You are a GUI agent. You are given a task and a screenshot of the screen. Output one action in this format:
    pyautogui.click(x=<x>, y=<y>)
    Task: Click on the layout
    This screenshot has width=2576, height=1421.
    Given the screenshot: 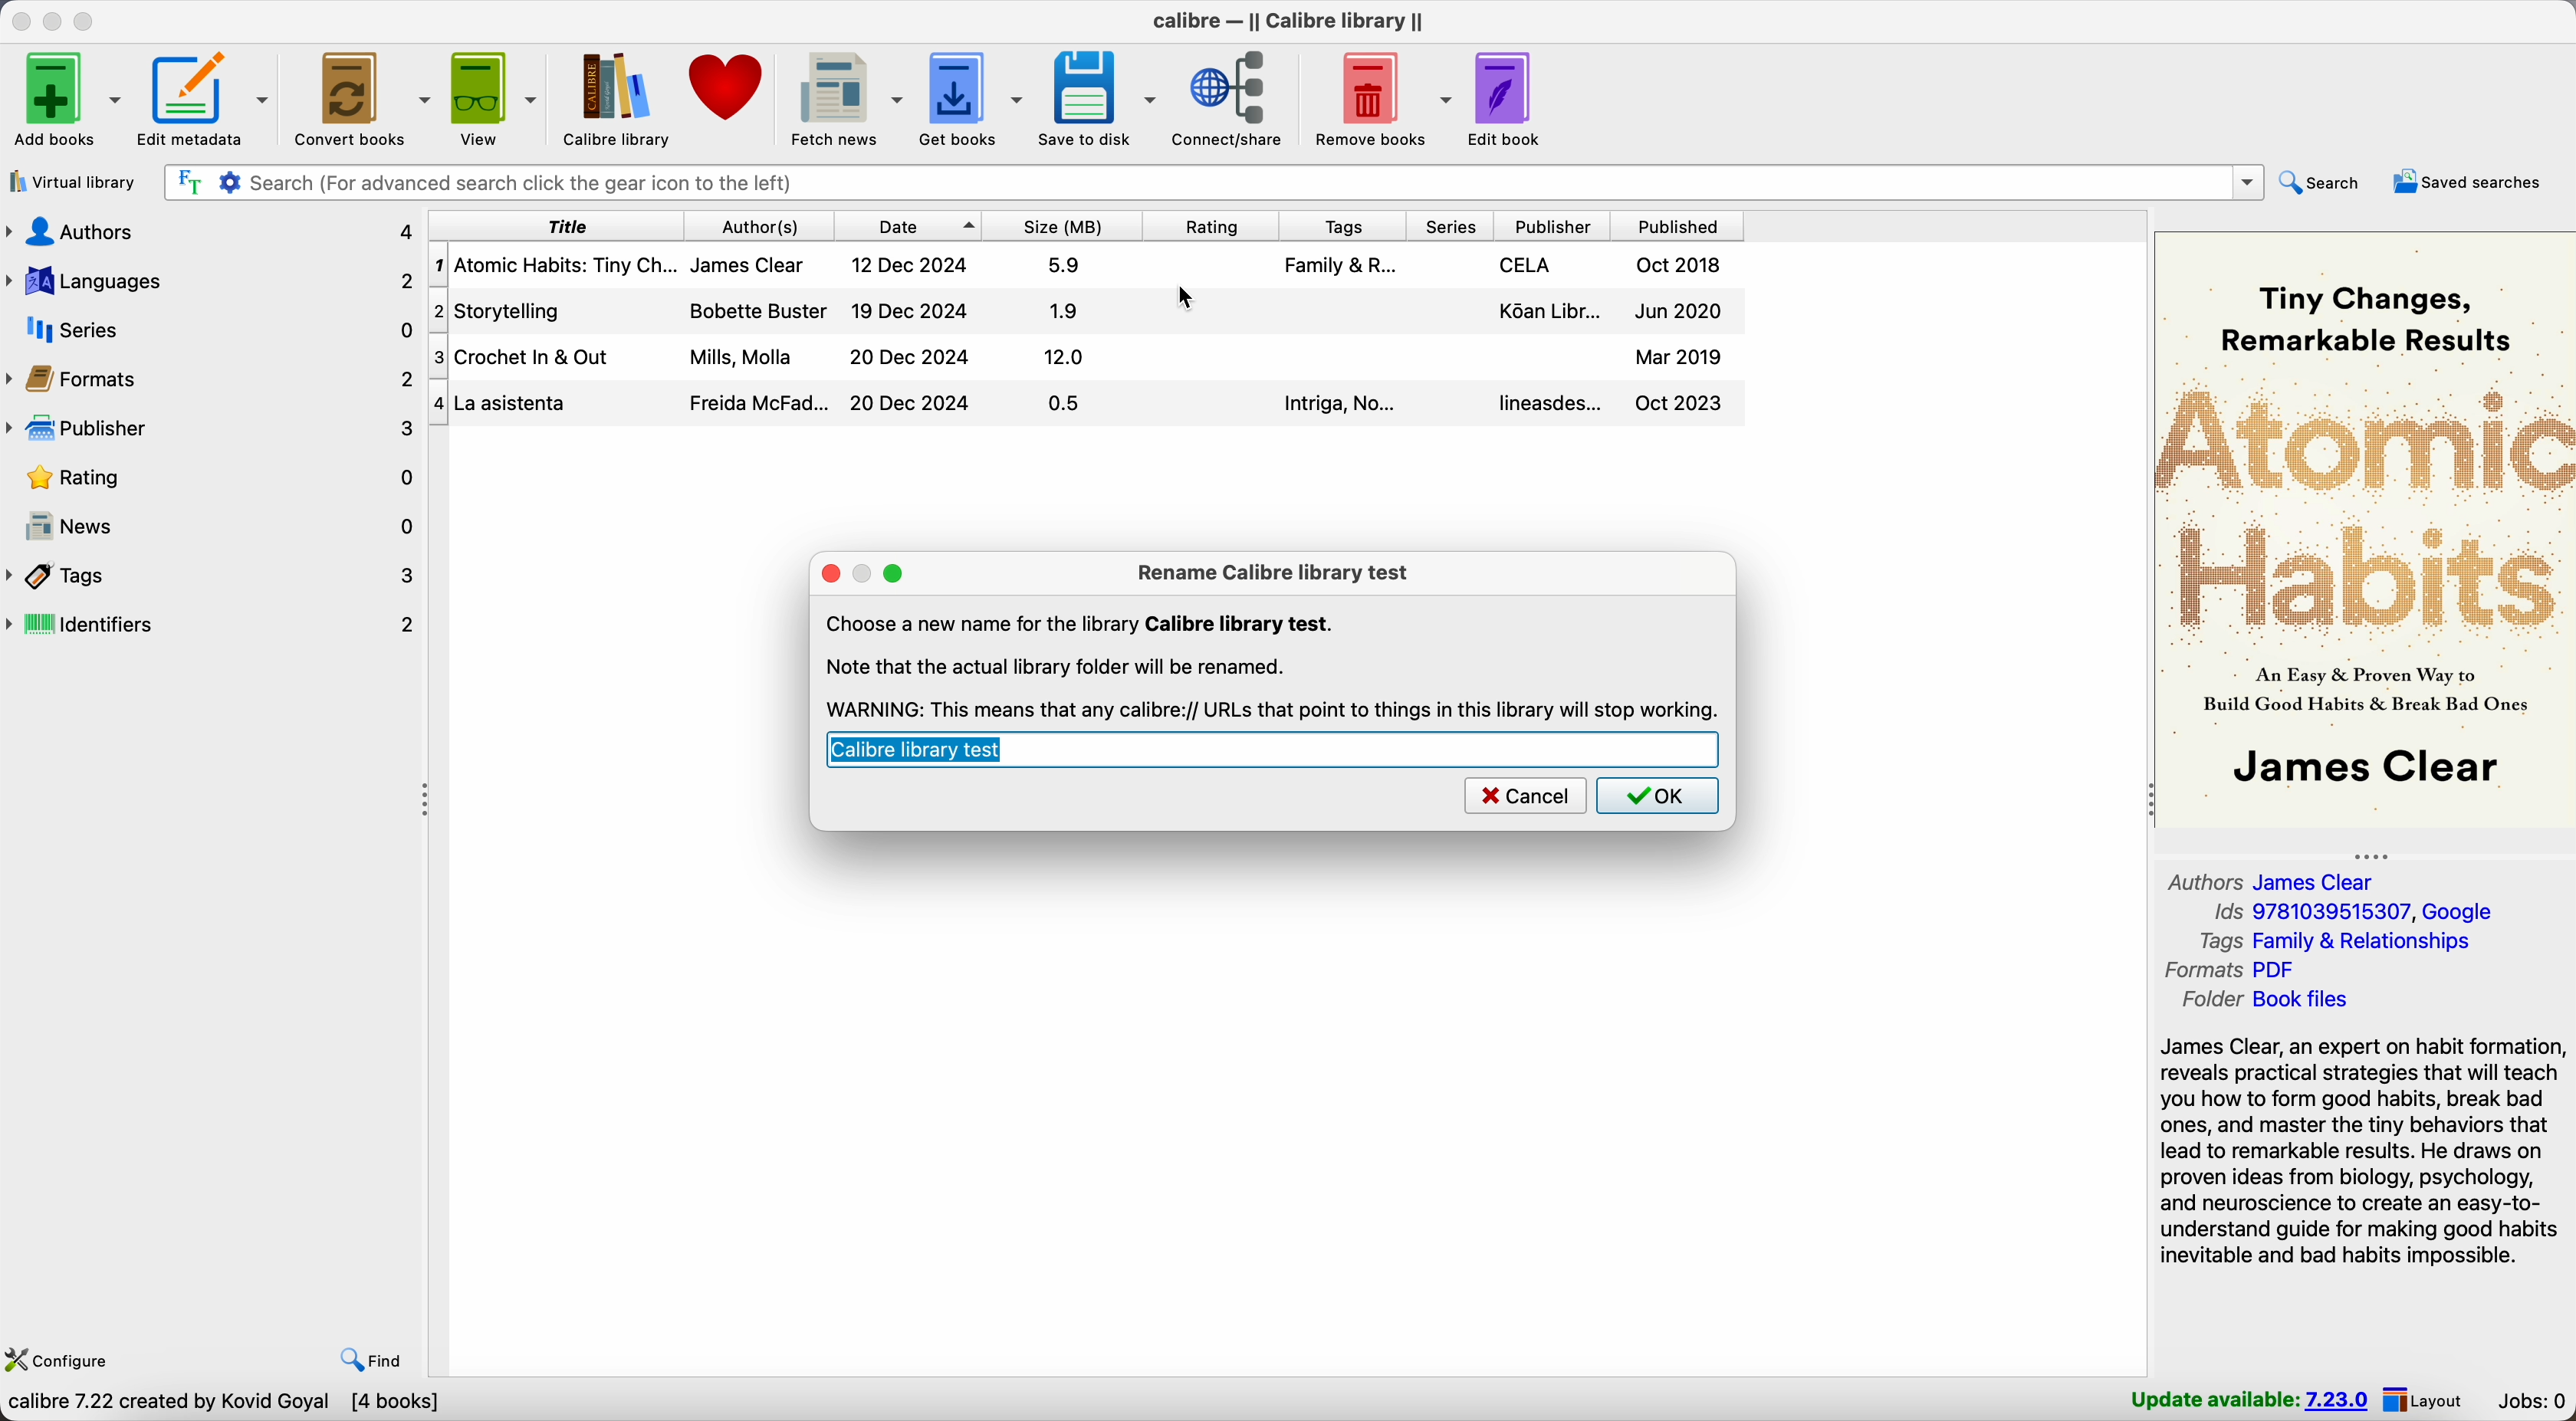 What is the action you would take?
    pyautogui.click(x=2426, y=1400)
    